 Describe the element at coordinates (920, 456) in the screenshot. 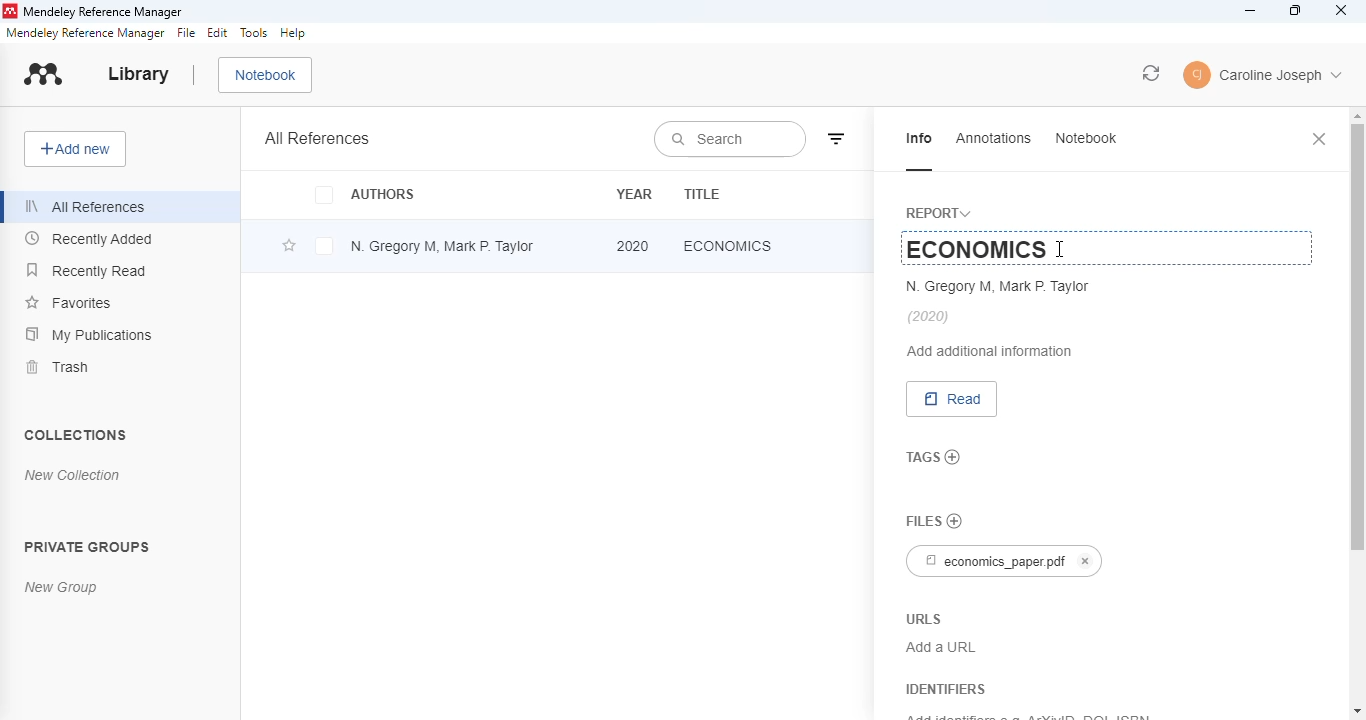

I see `tags` at that location.